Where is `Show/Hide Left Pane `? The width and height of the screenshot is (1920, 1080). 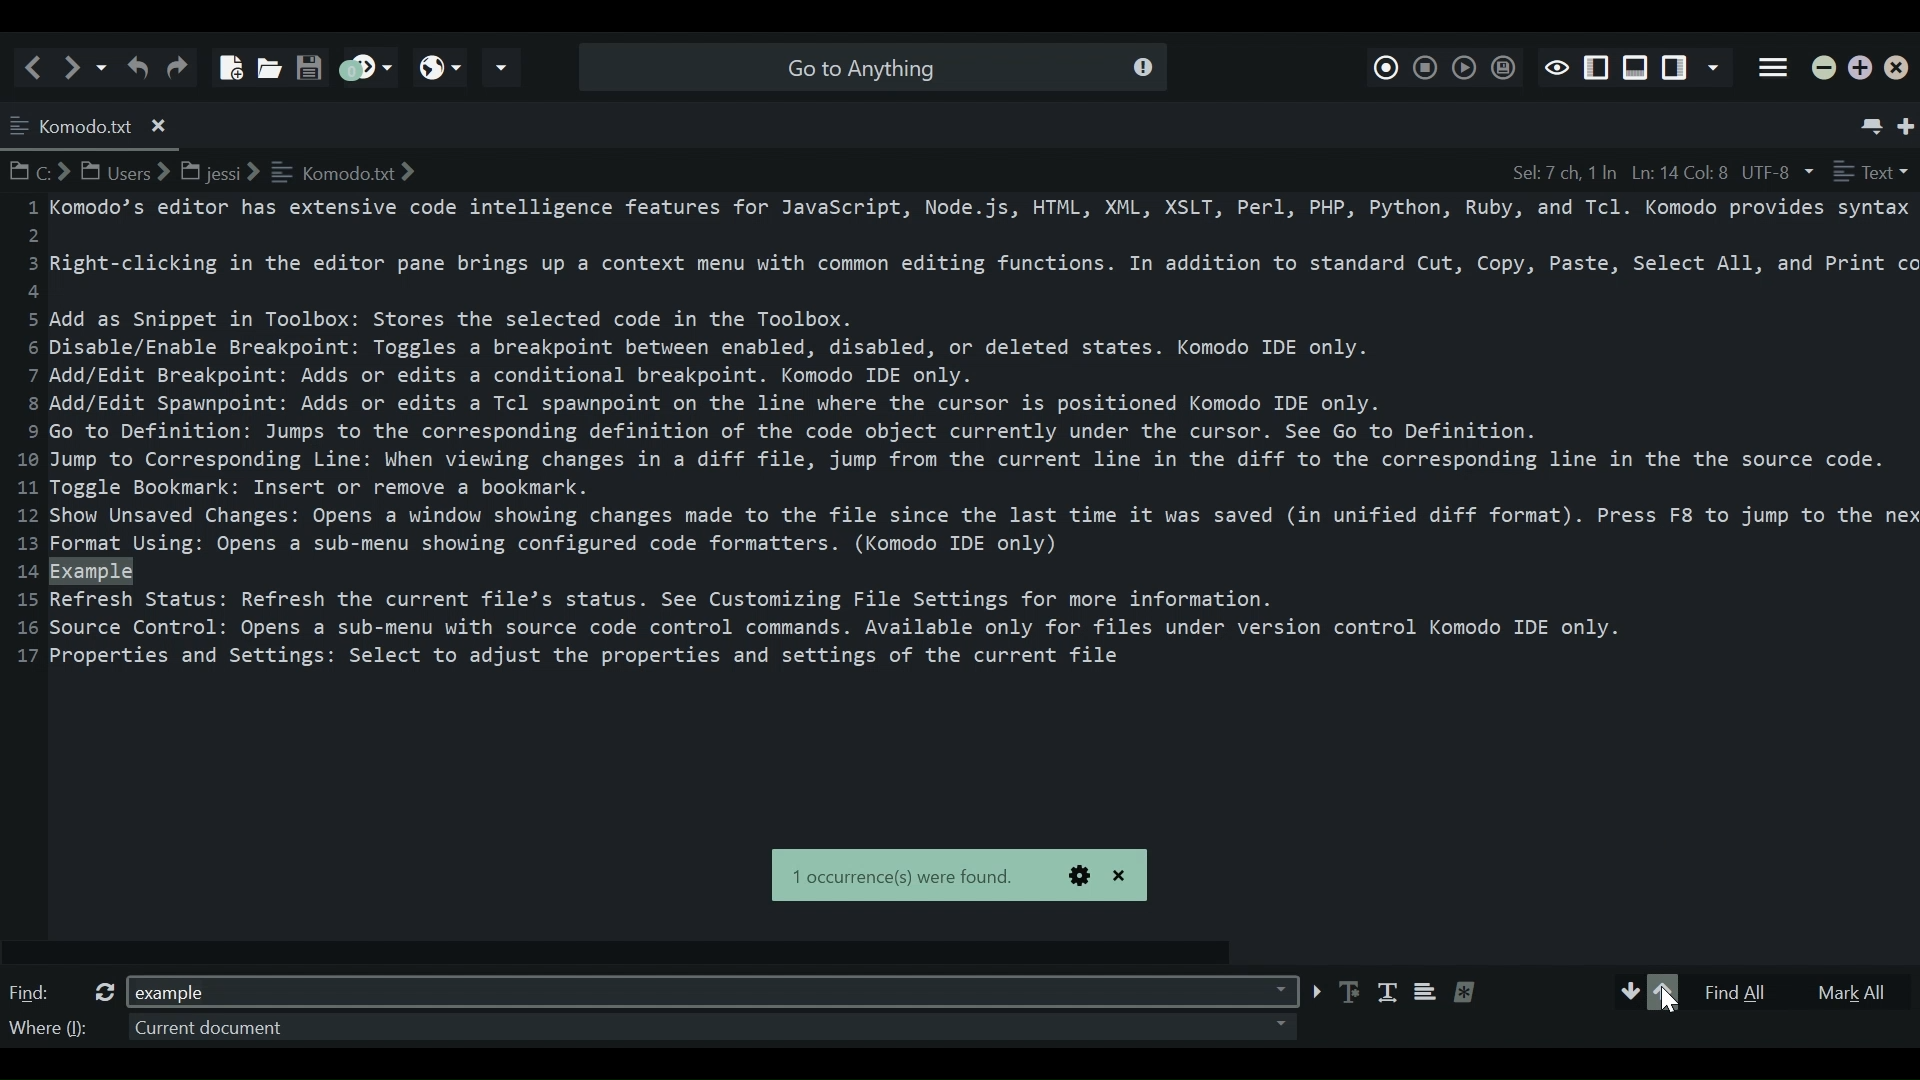 Show/Hide Left Pane  is located at coordinates (1677, 69).